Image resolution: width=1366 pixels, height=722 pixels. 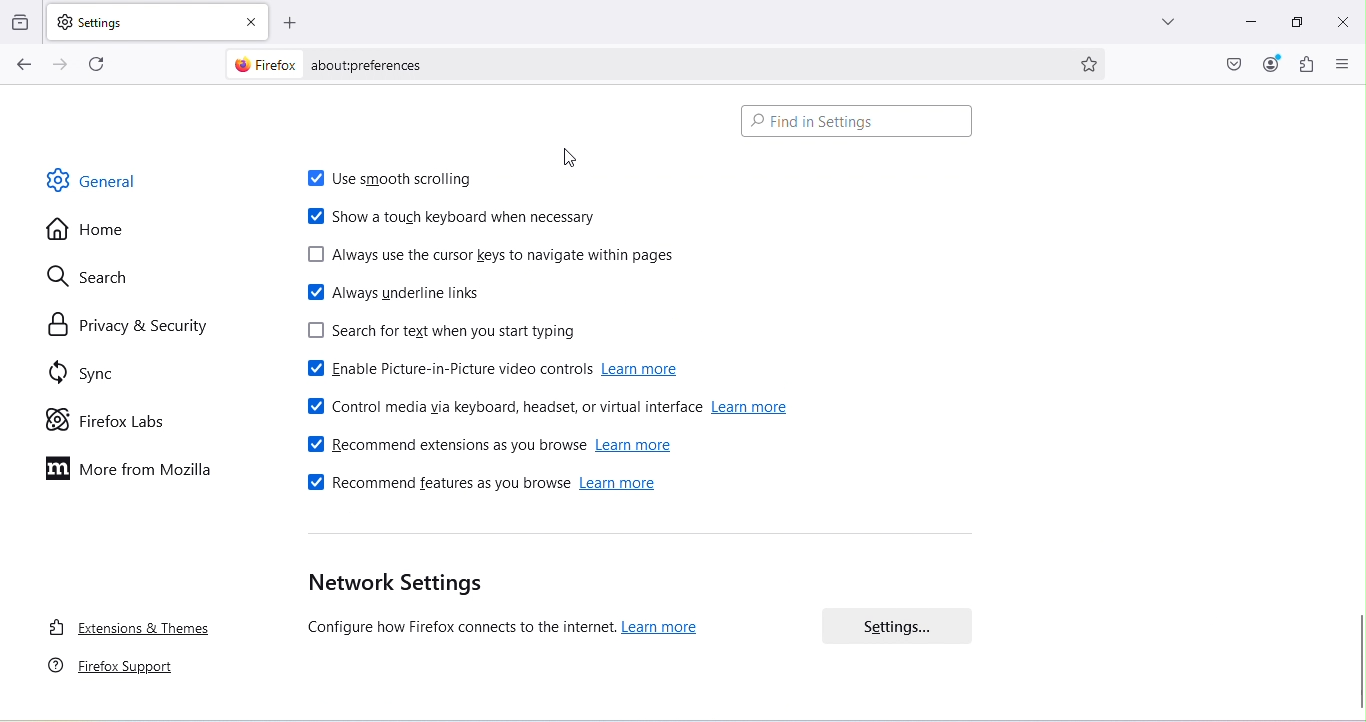 What do you see at coordinates (142, 21) in the screenshot?
I see `New tab` at bounding box center [142, 21].